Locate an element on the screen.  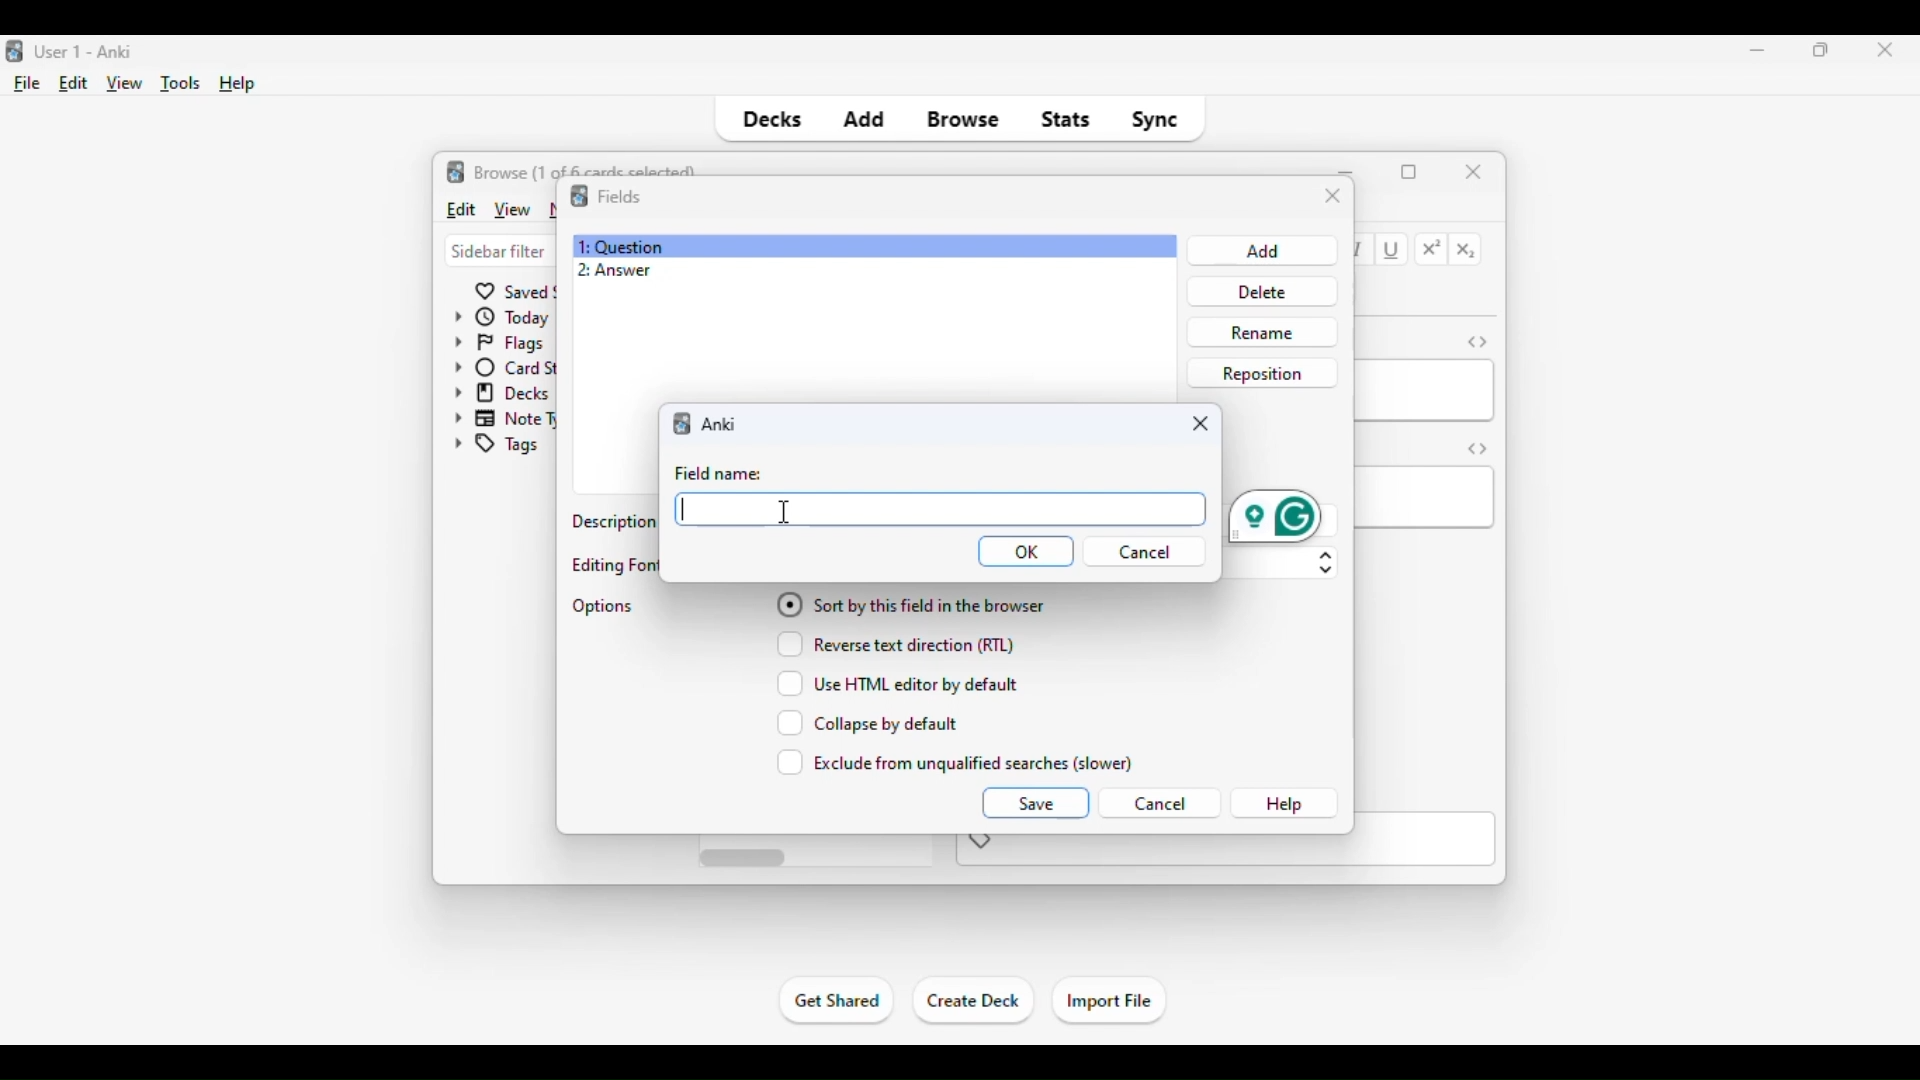
2: Answer is located at coordinates (614, 271).